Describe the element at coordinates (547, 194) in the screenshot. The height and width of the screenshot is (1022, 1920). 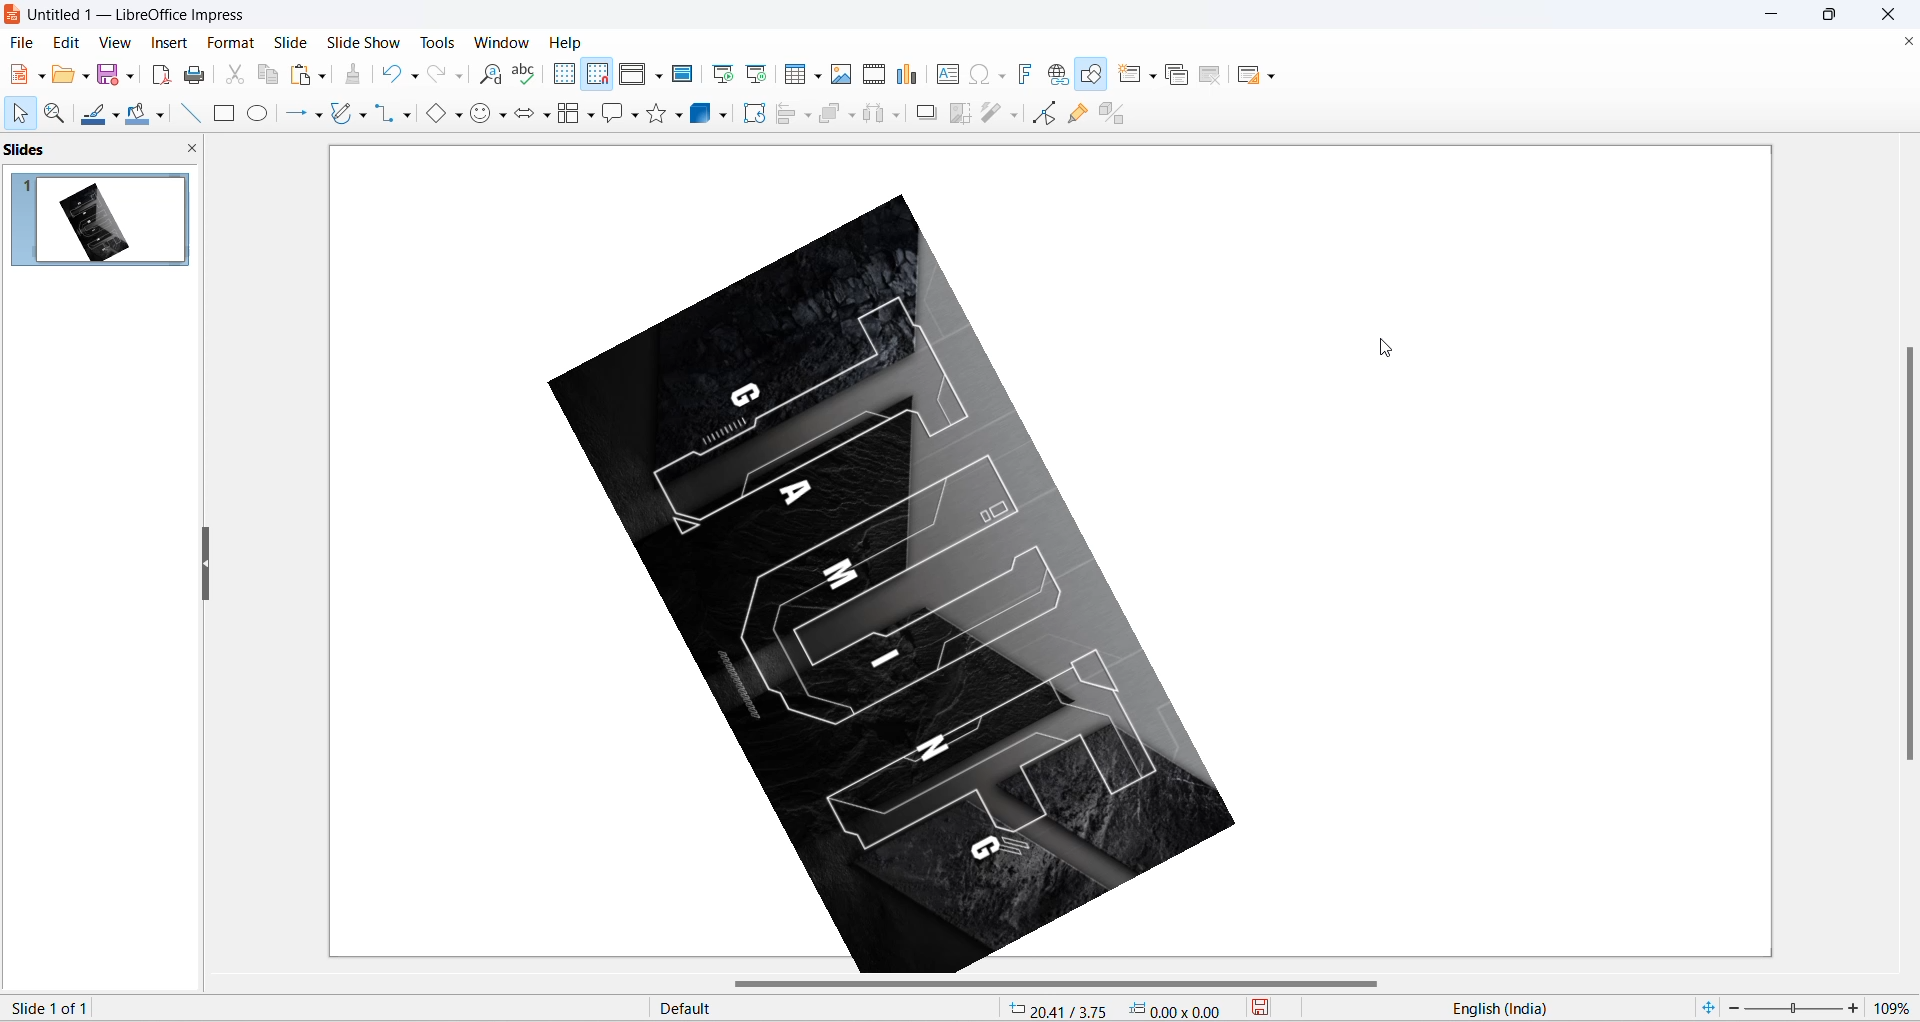
I see `image selection markup` at that location.